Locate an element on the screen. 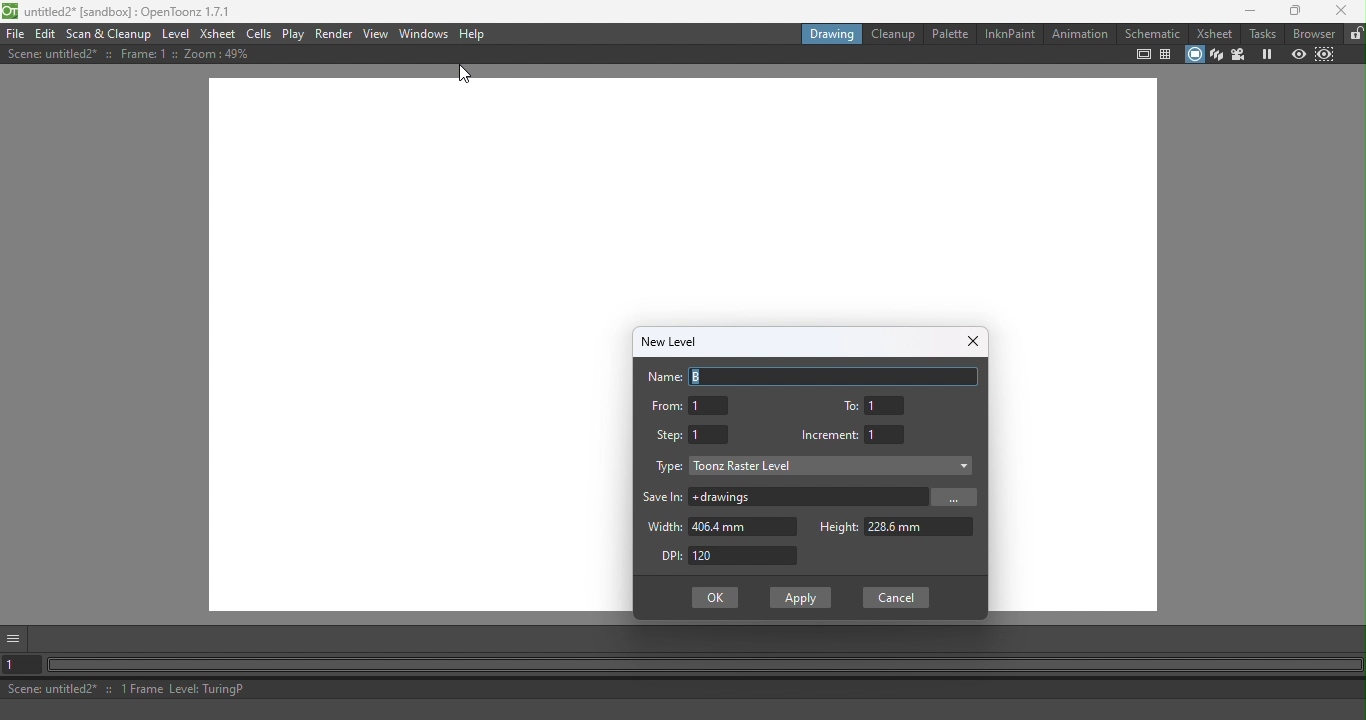 This screenshot has height=720, width=1366. New level is located at coordinates (677, 342).